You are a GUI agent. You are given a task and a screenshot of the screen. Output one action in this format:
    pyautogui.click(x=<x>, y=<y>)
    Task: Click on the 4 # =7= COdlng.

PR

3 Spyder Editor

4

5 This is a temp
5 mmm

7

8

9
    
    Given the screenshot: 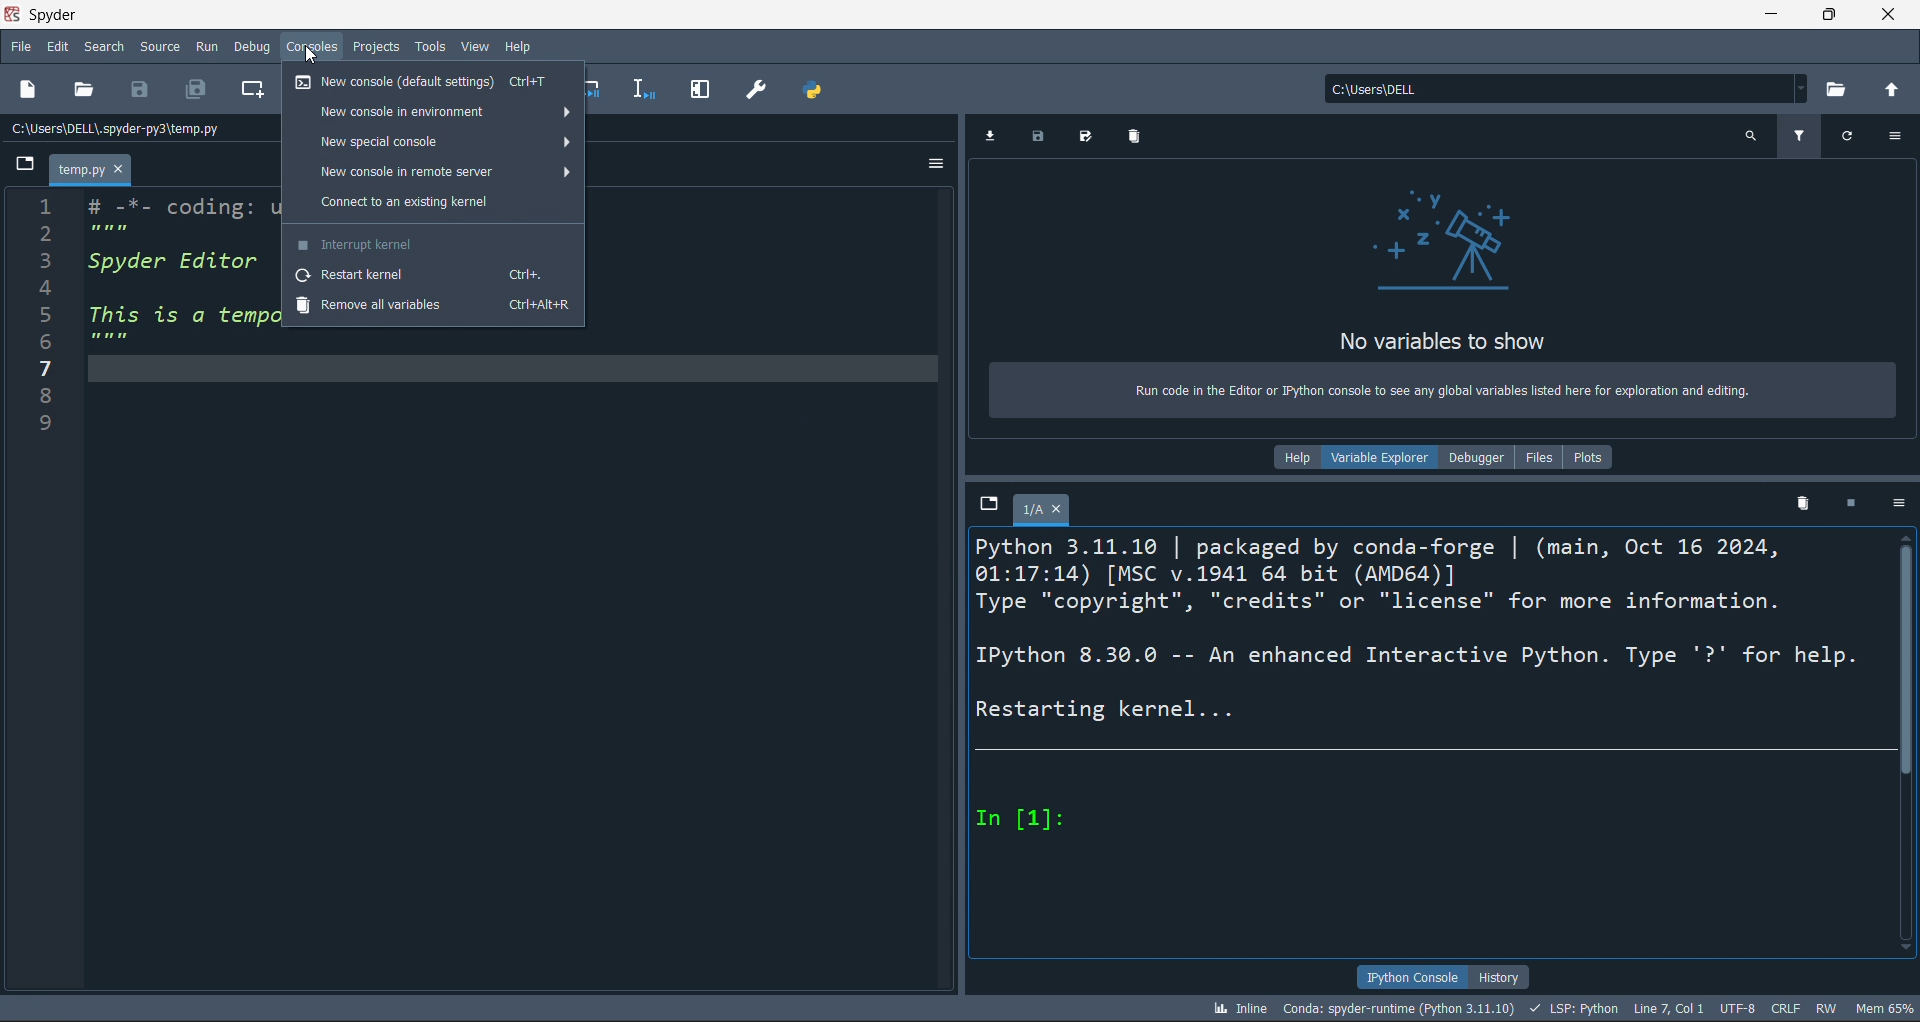 What is the action you would take?
    pyautogui.click(x=141, y=316)
    